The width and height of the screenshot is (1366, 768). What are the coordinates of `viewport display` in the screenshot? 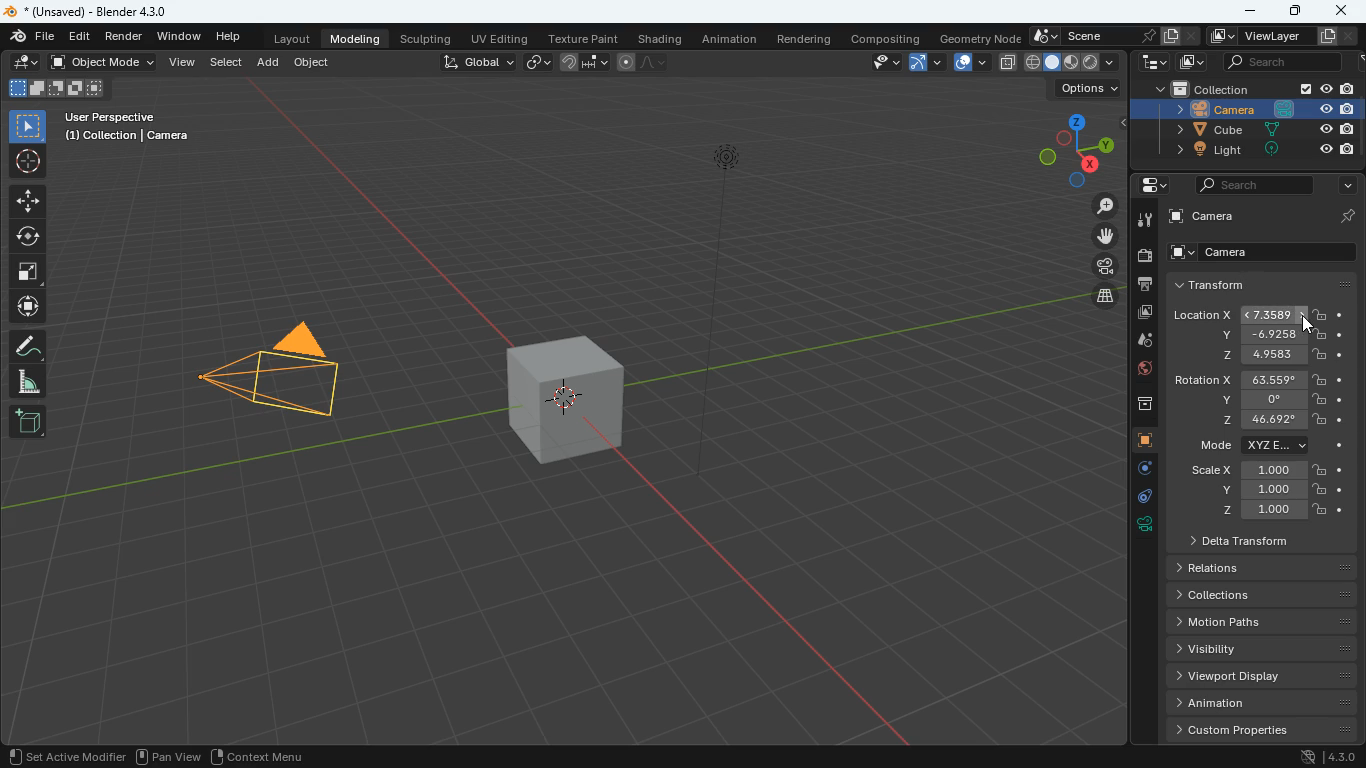 It's located at (1257, 675).